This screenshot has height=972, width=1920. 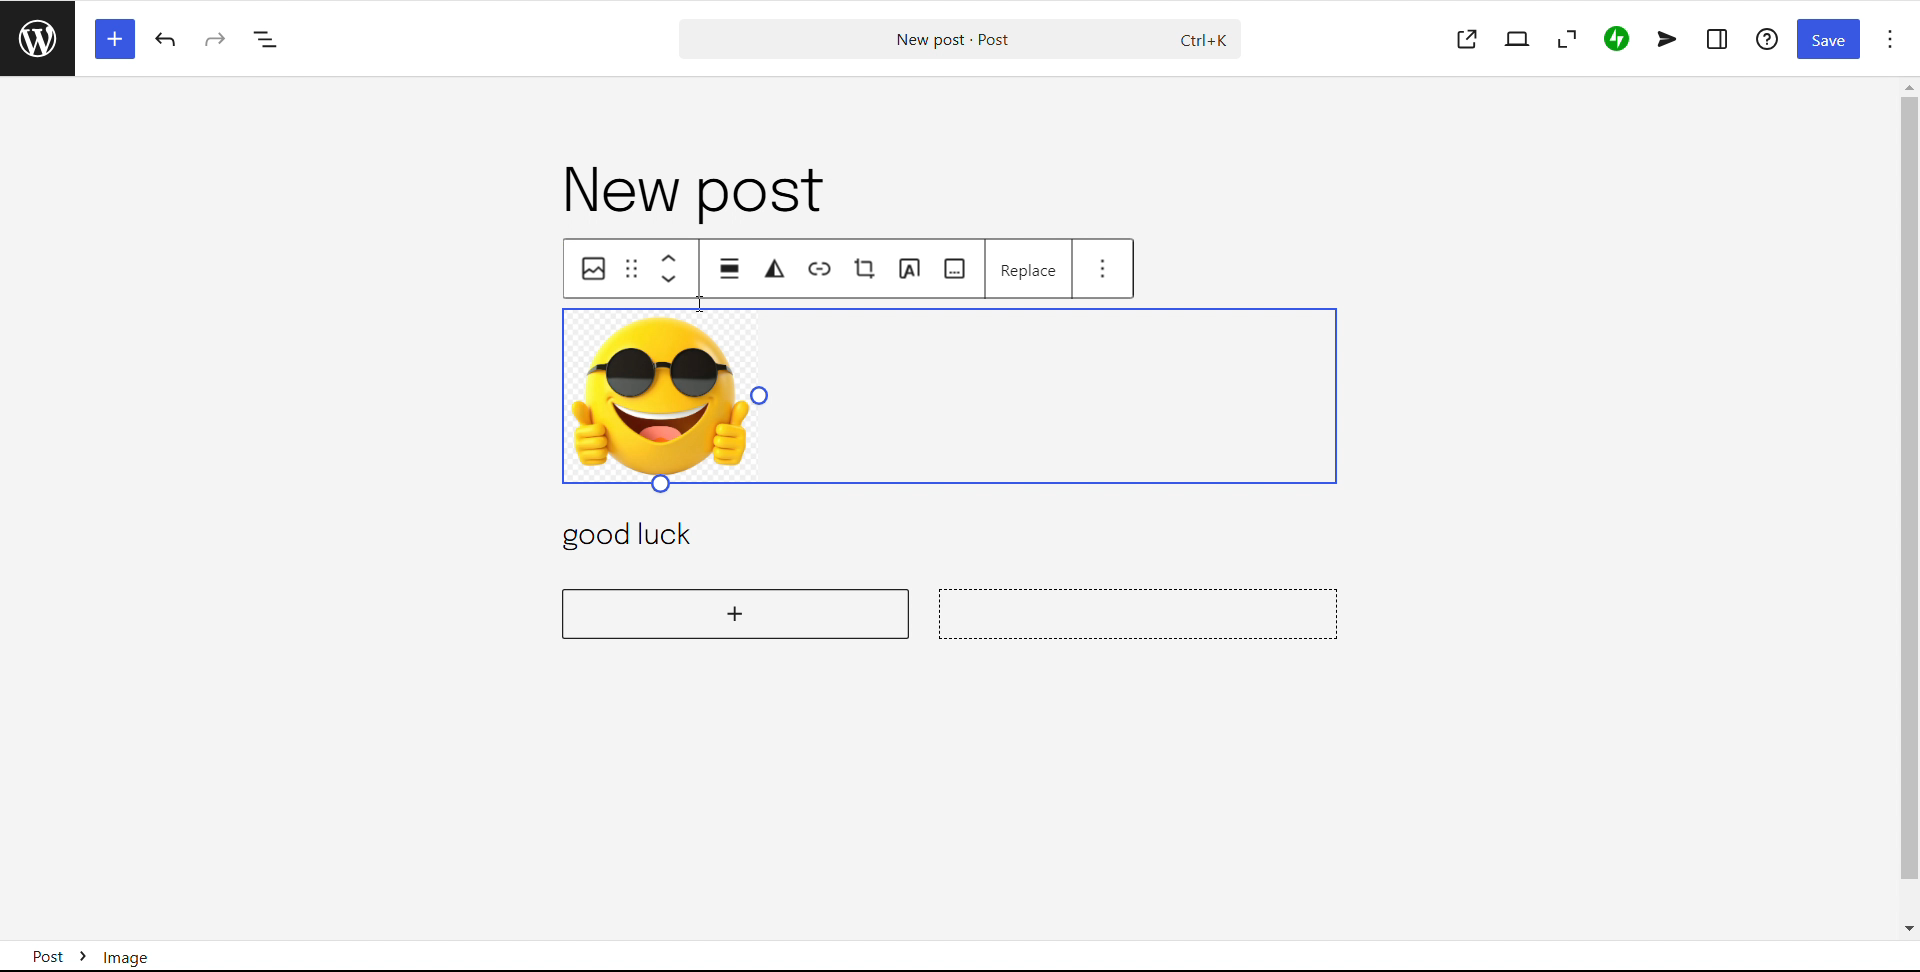 I want to click on move left or right, so click(x=673, y=272).